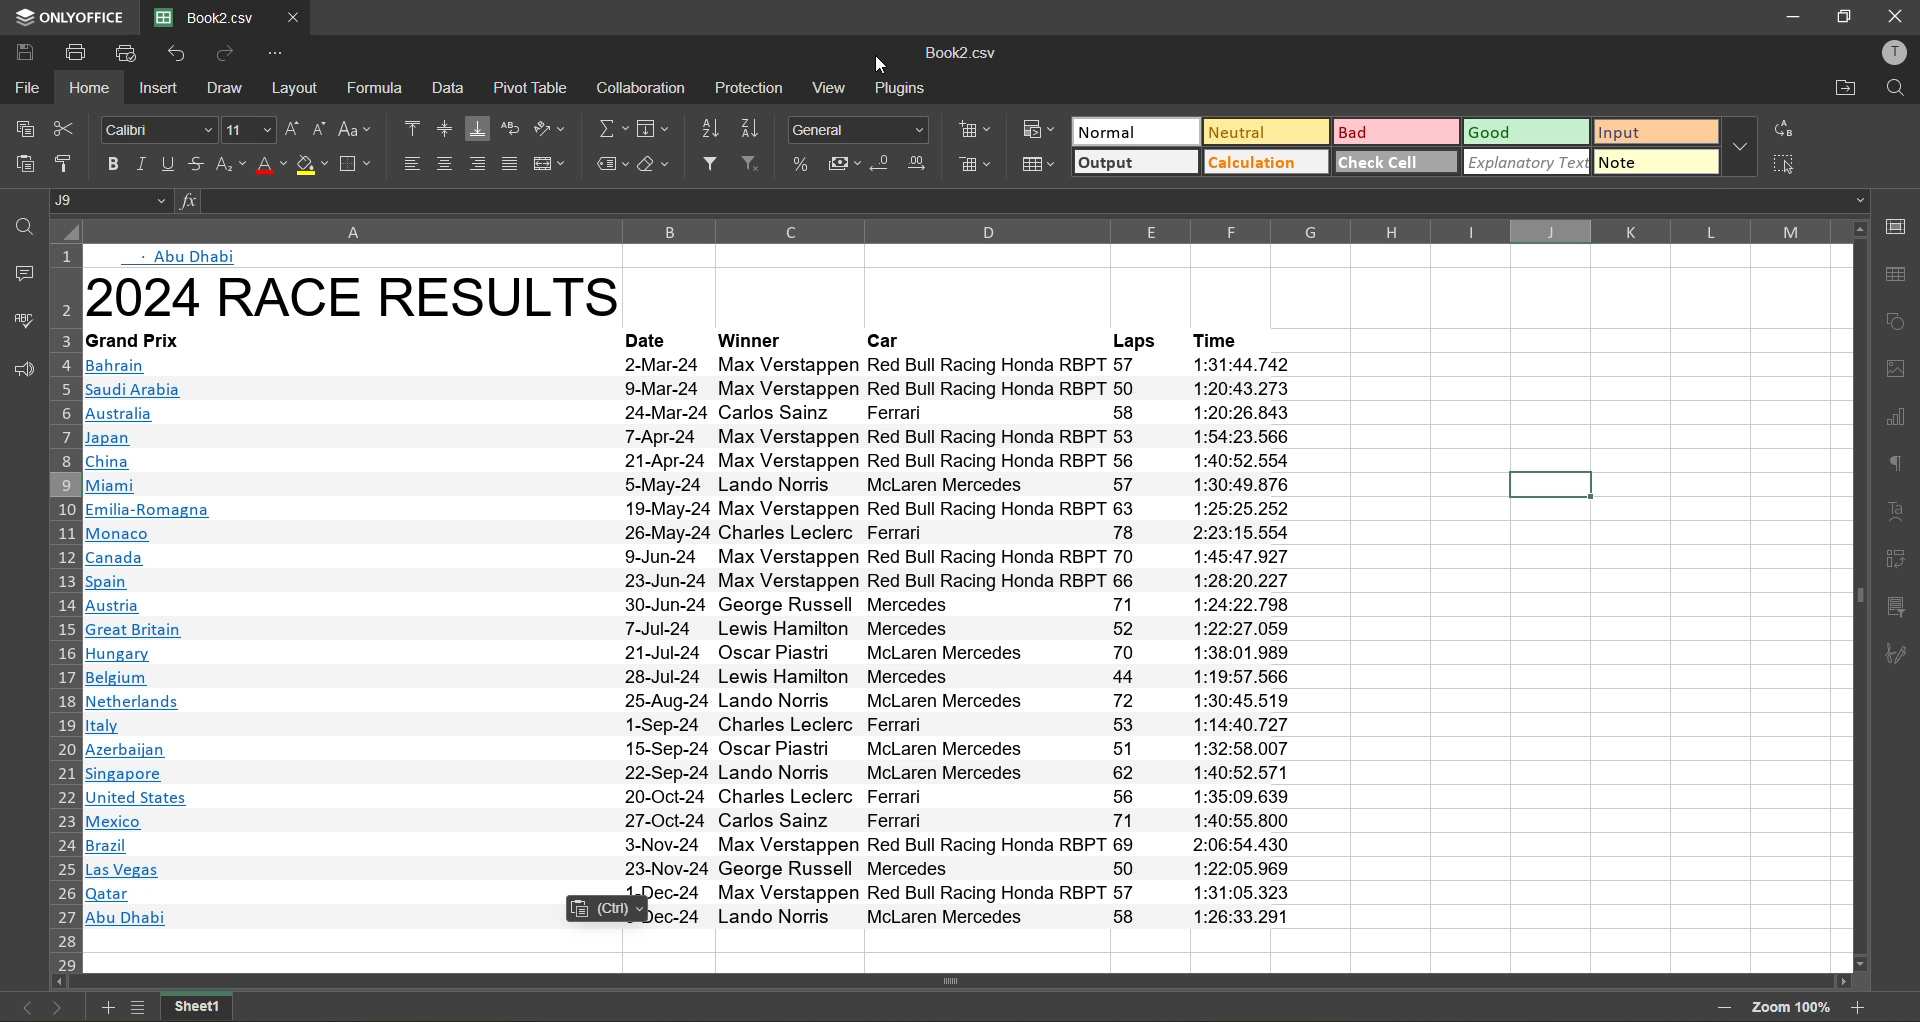  What do you see at coordinates (694, 774) in the screenshot?
I see `text info` at bounding box center [694, 774].